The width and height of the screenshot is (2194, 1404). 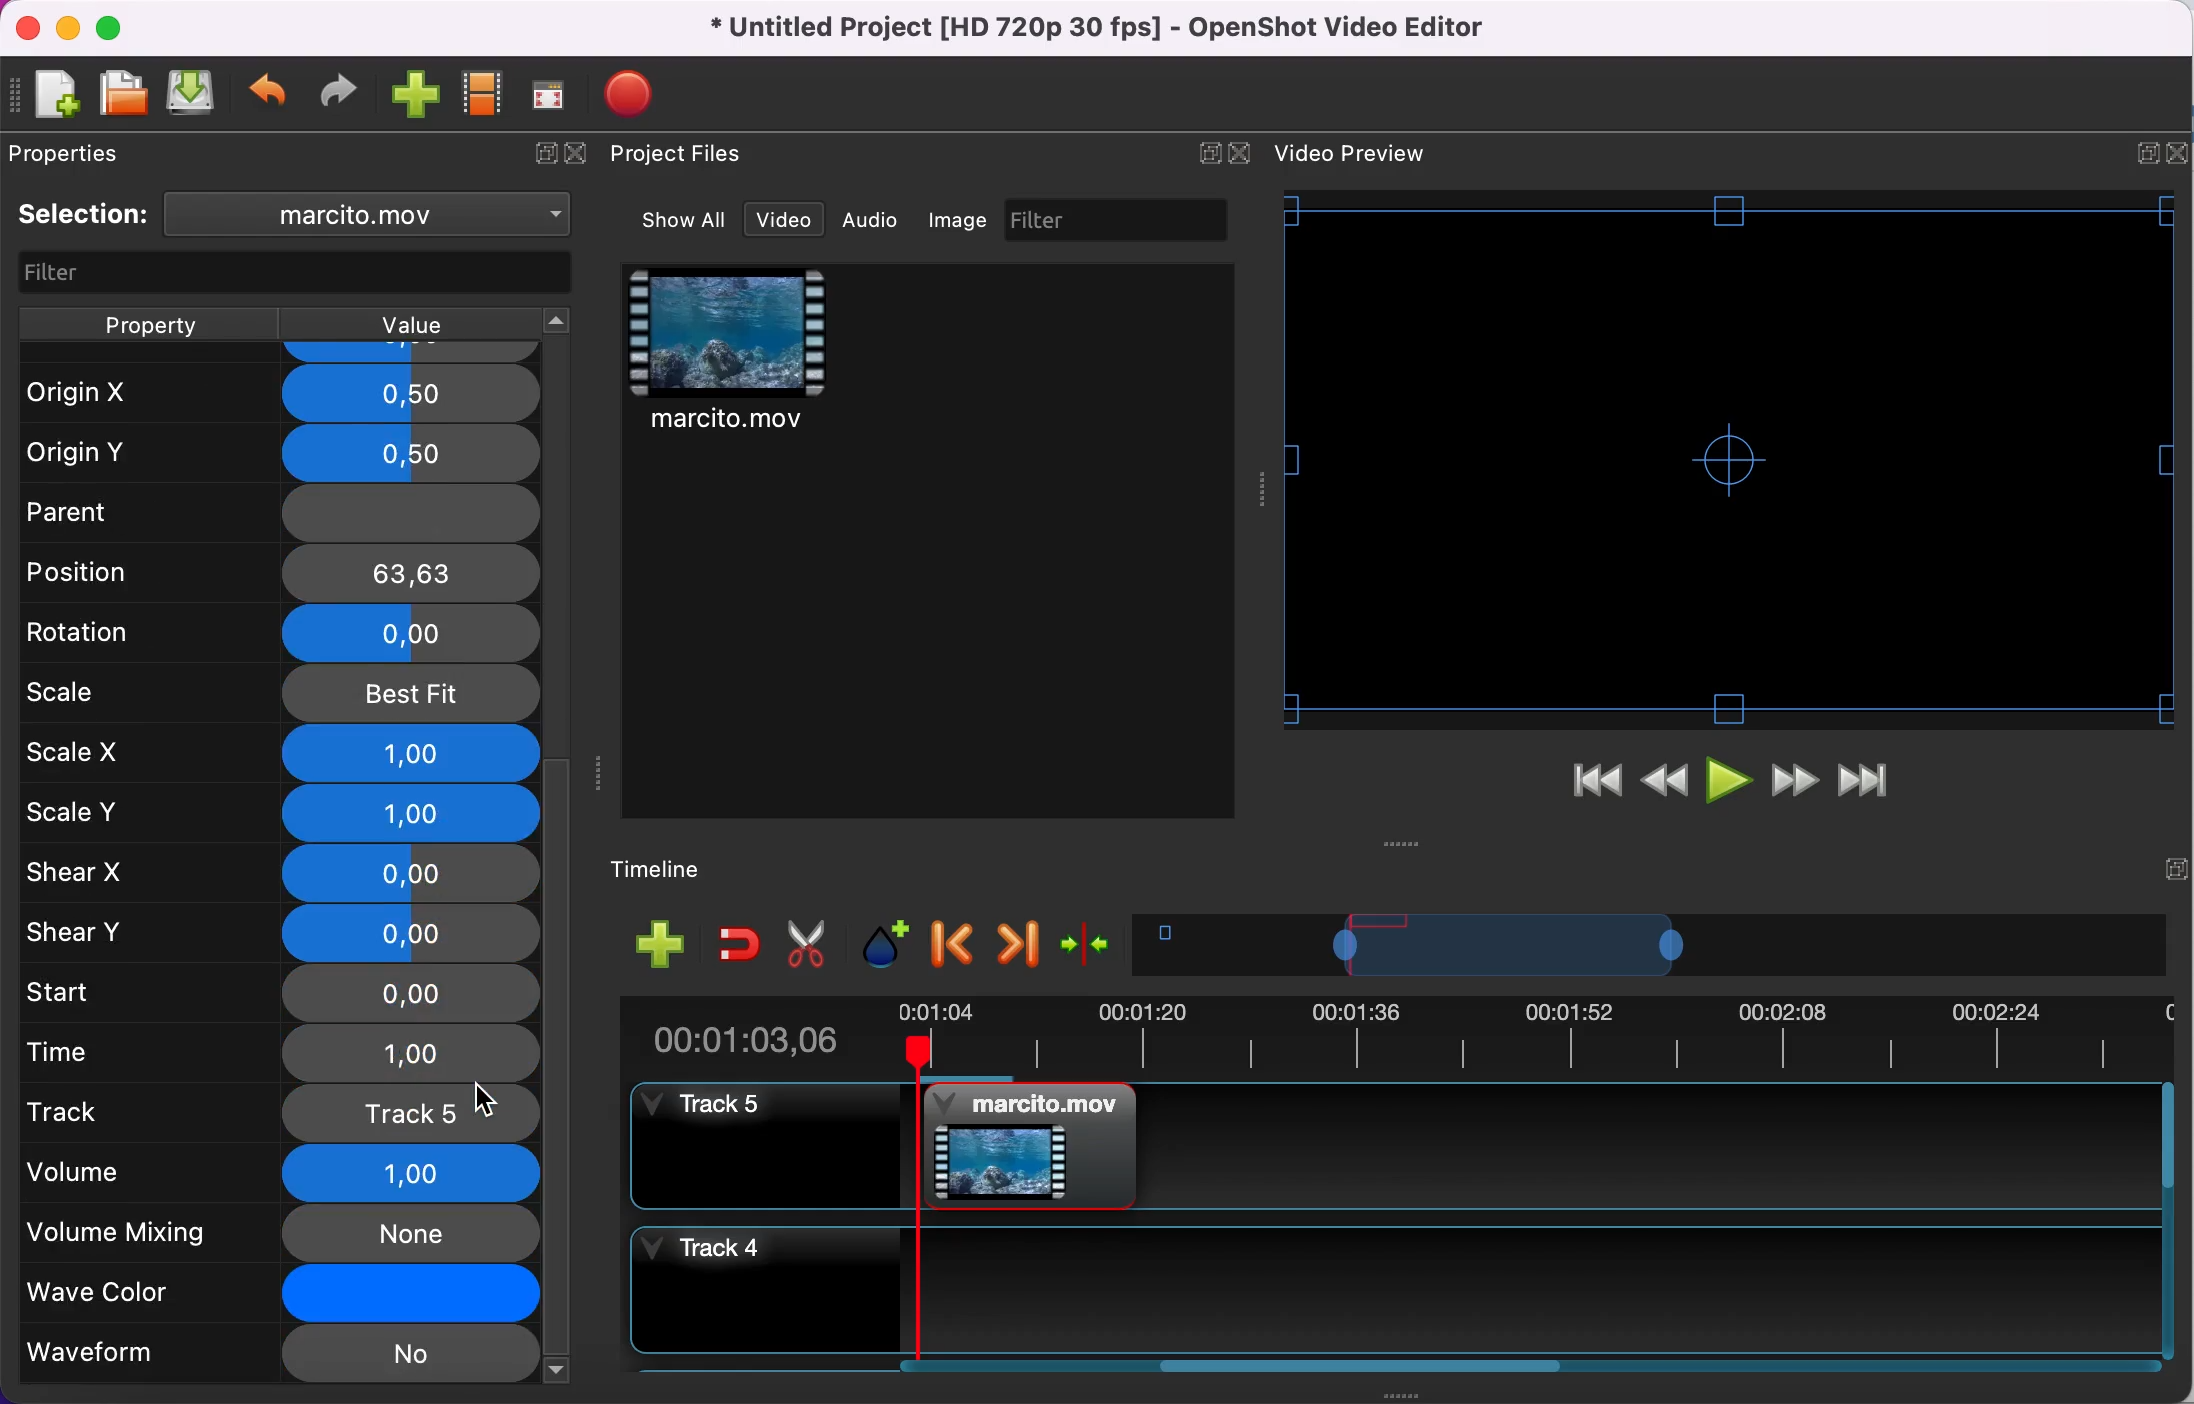 I want to click on clip duration, so click(x=1382, y=1036).